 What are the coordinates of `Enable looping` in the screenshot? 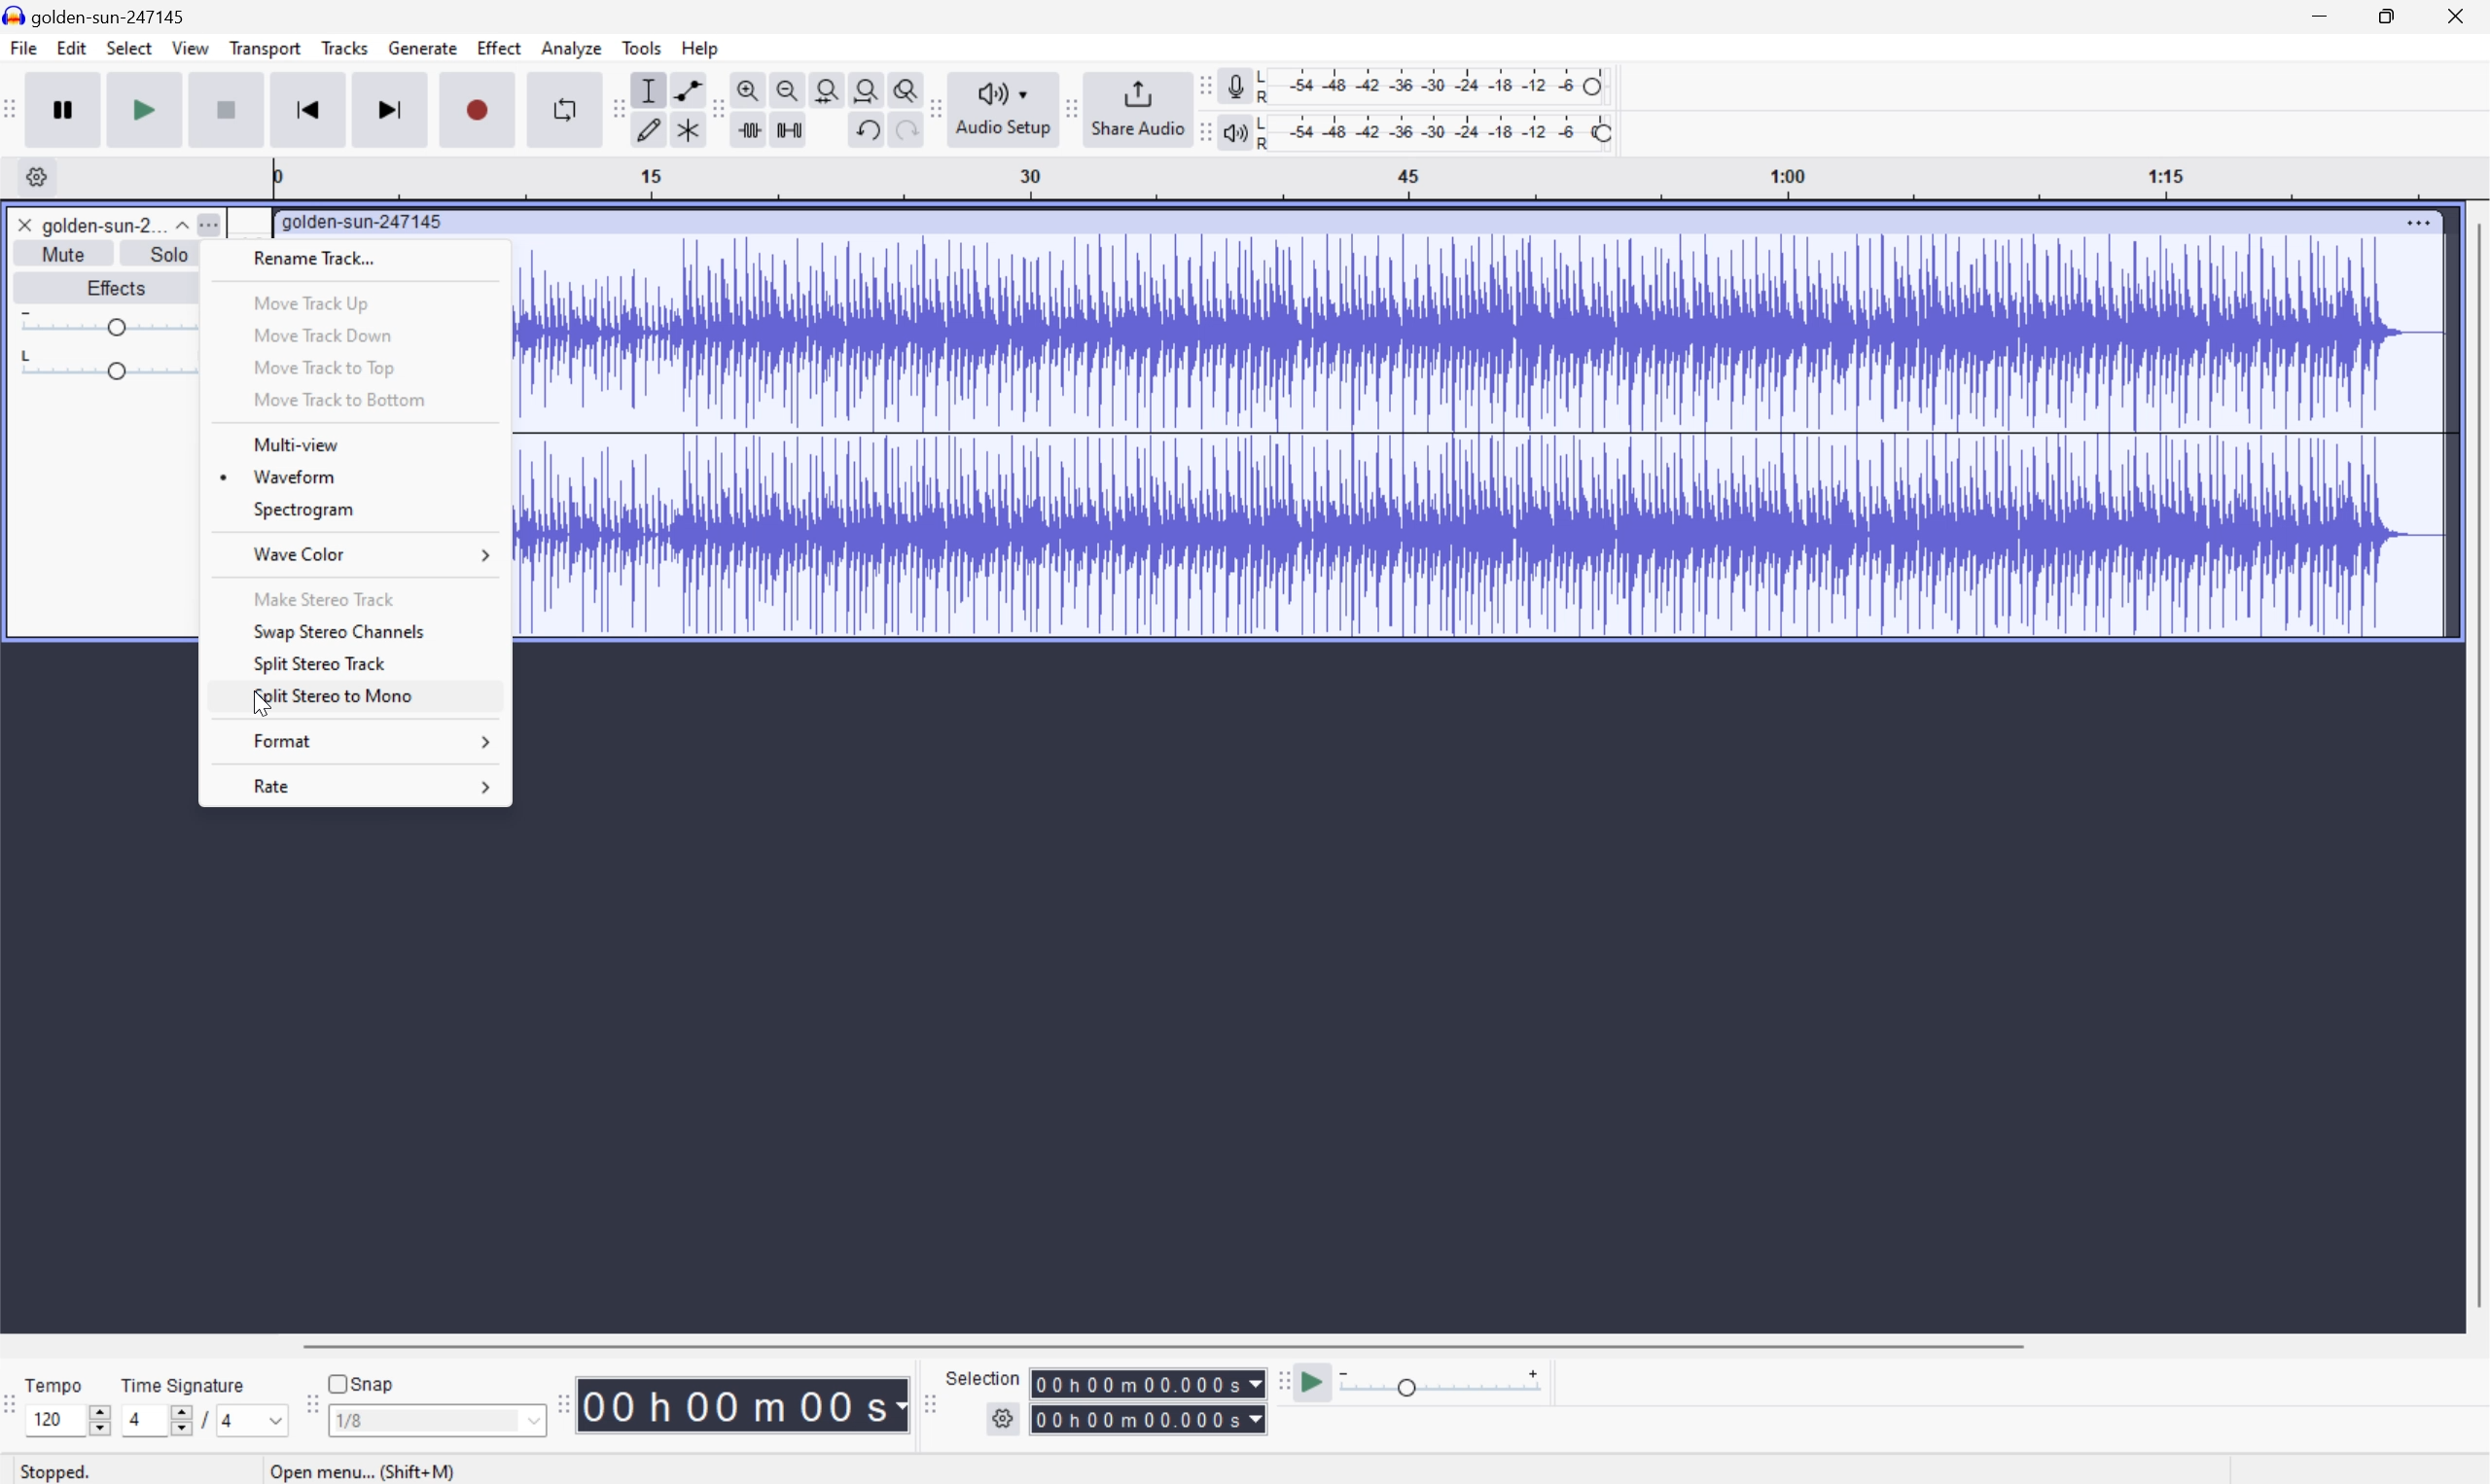 It's located at (562, 106).